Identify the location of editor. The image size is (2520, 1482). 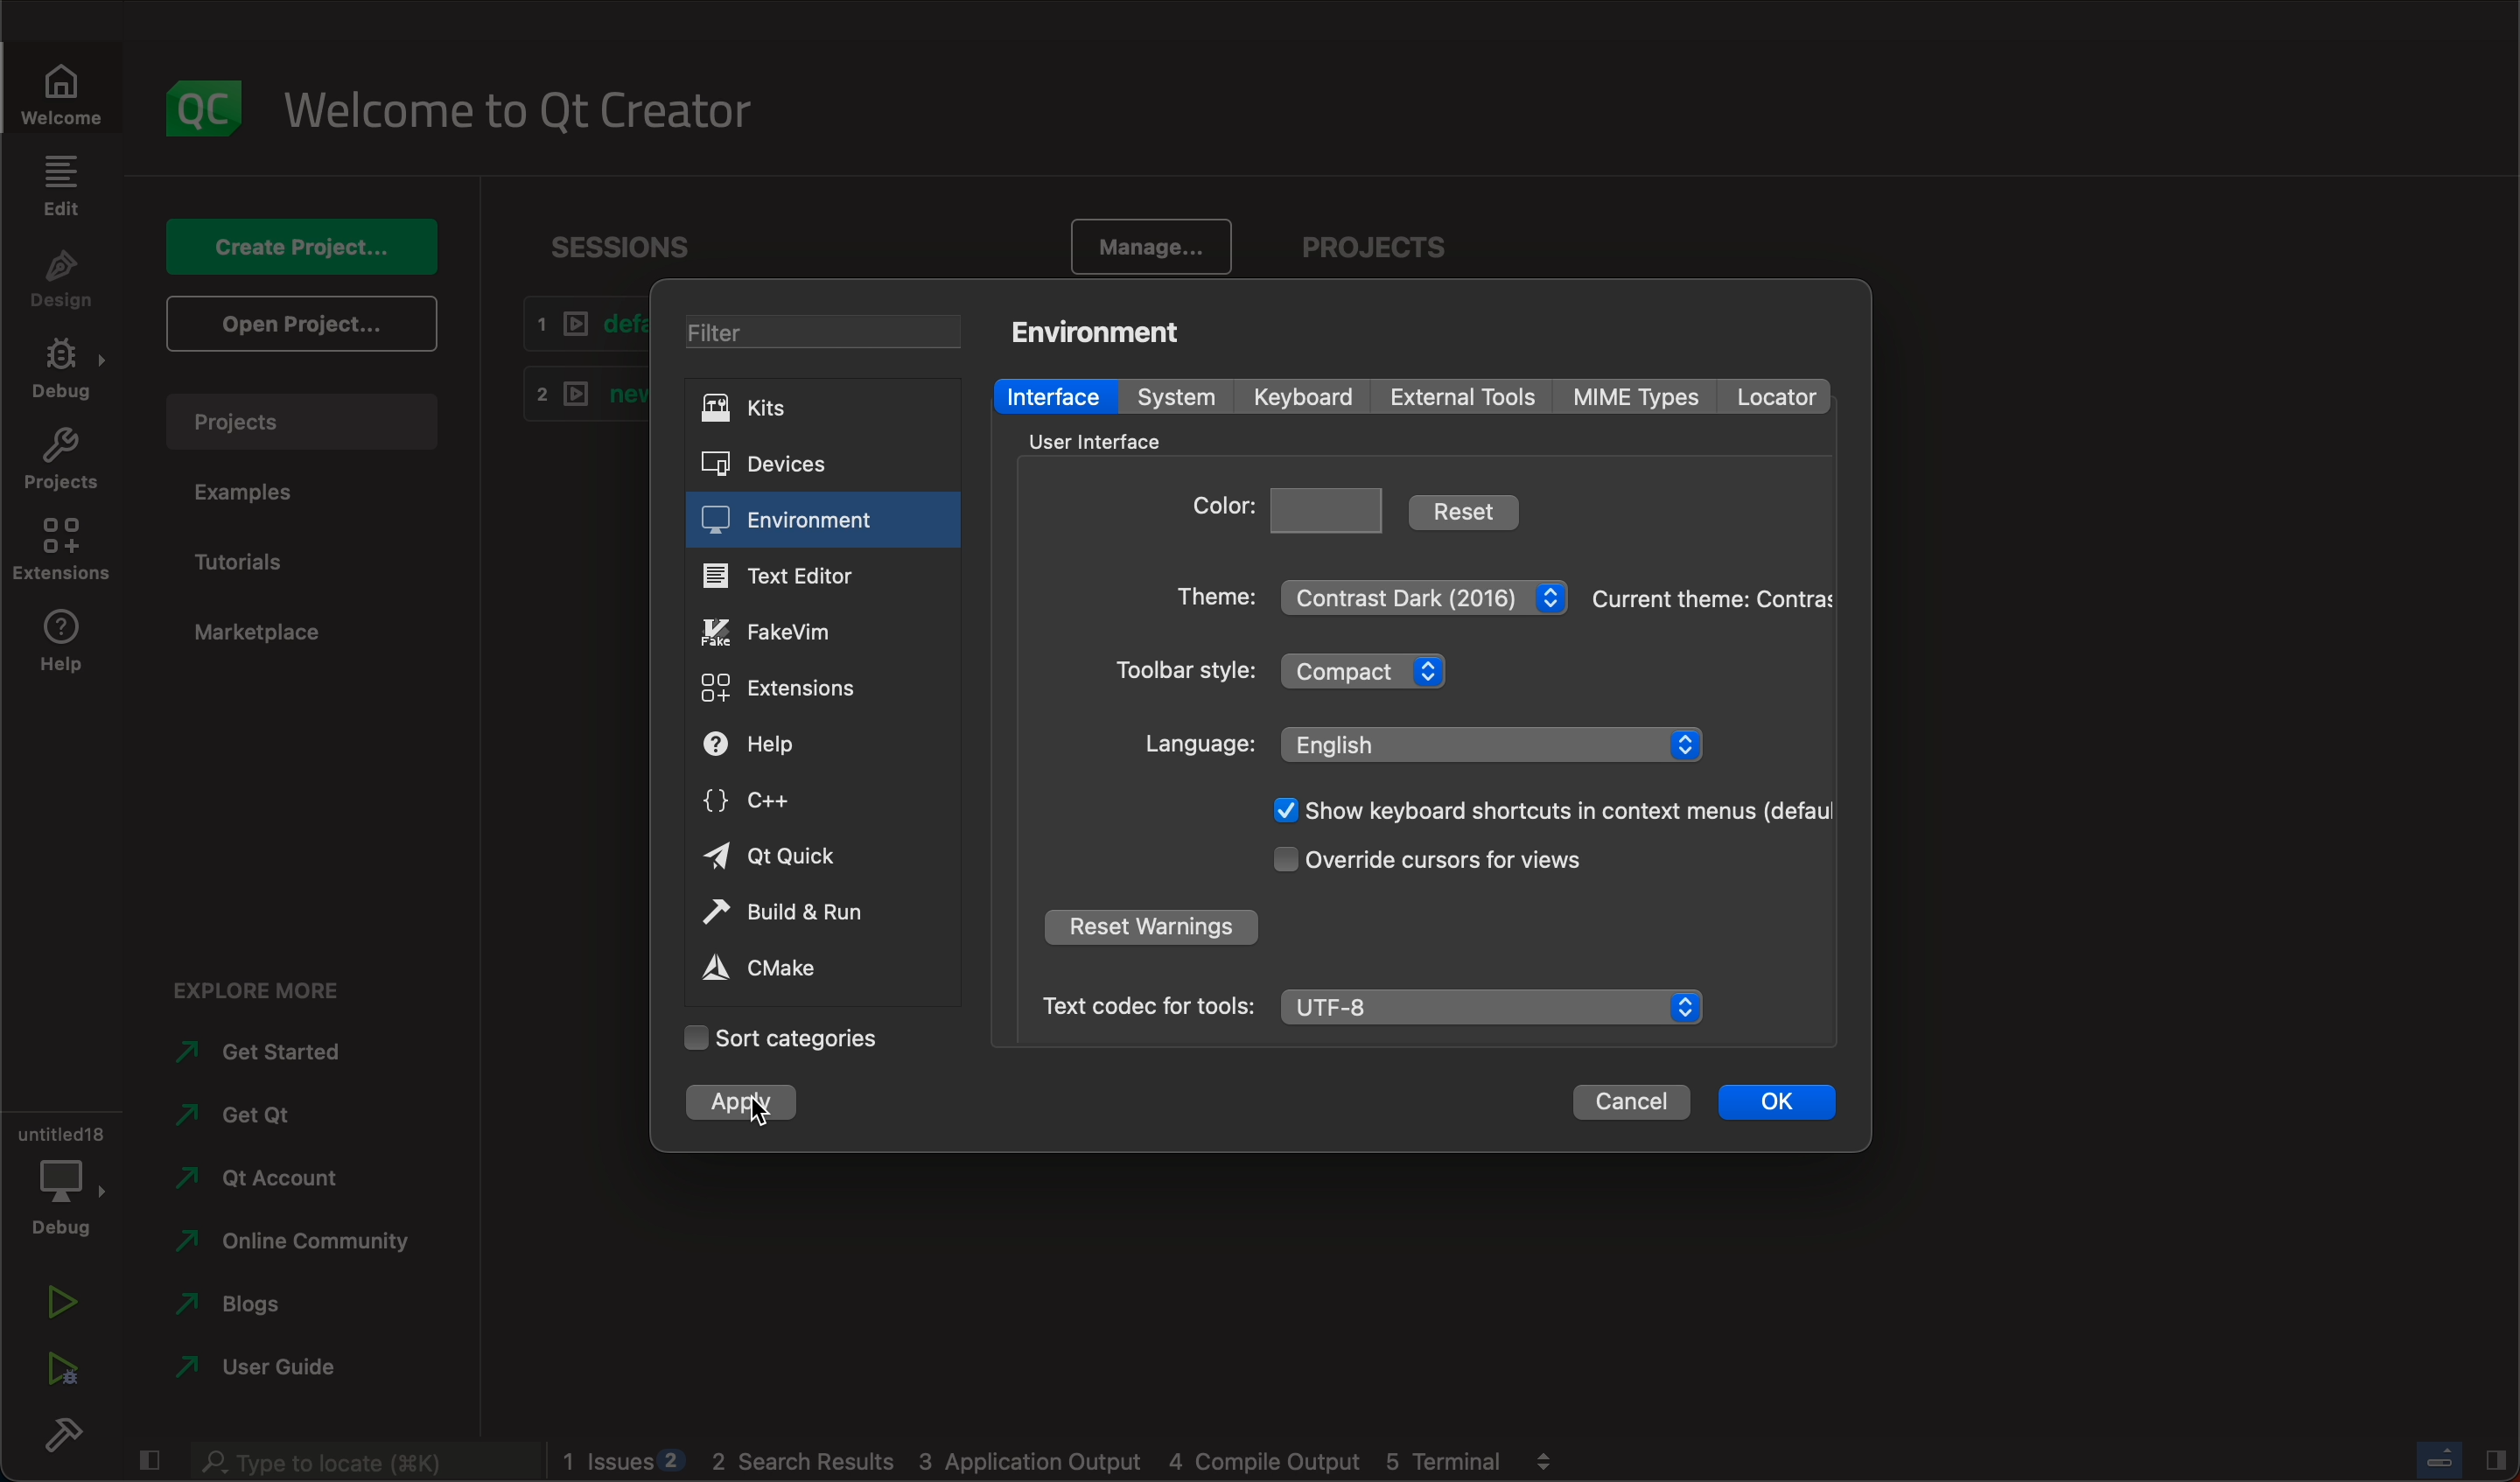
(791, 578).